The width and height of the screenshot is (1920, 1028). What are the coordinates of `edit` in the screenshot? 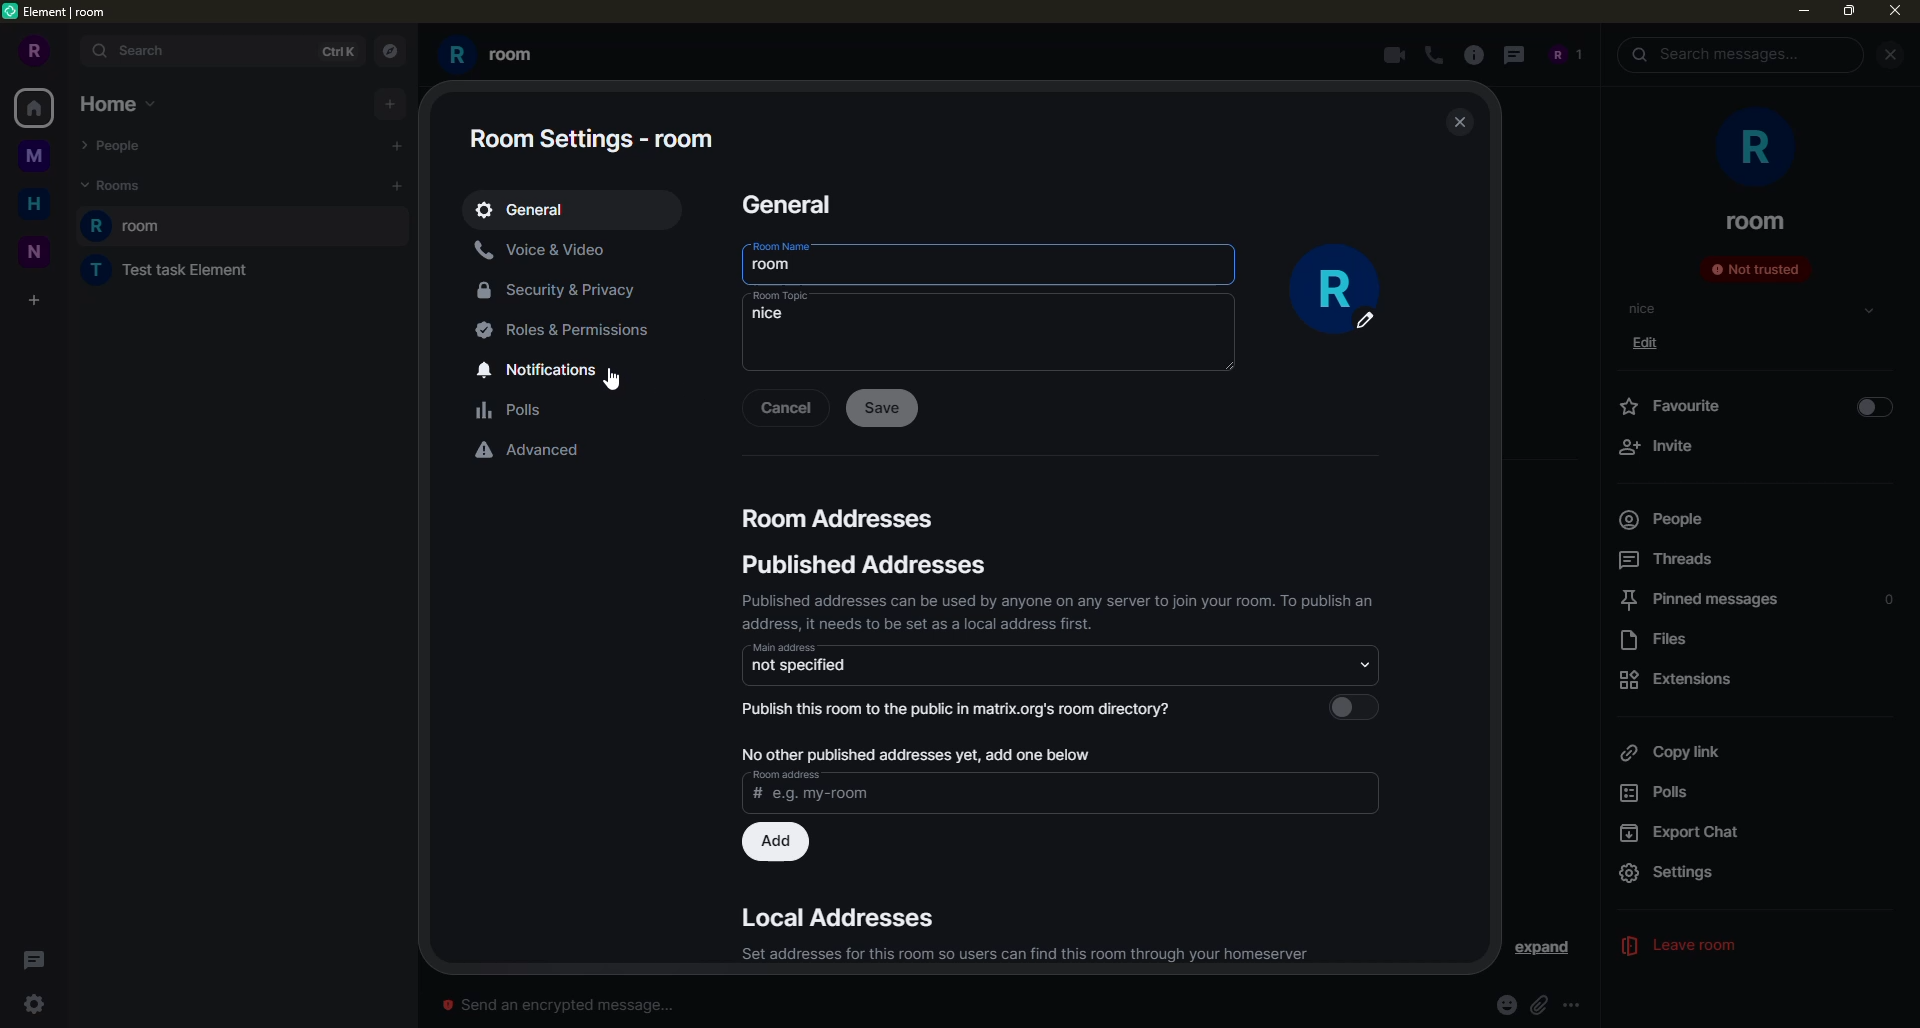 It's located at (1653, 346).